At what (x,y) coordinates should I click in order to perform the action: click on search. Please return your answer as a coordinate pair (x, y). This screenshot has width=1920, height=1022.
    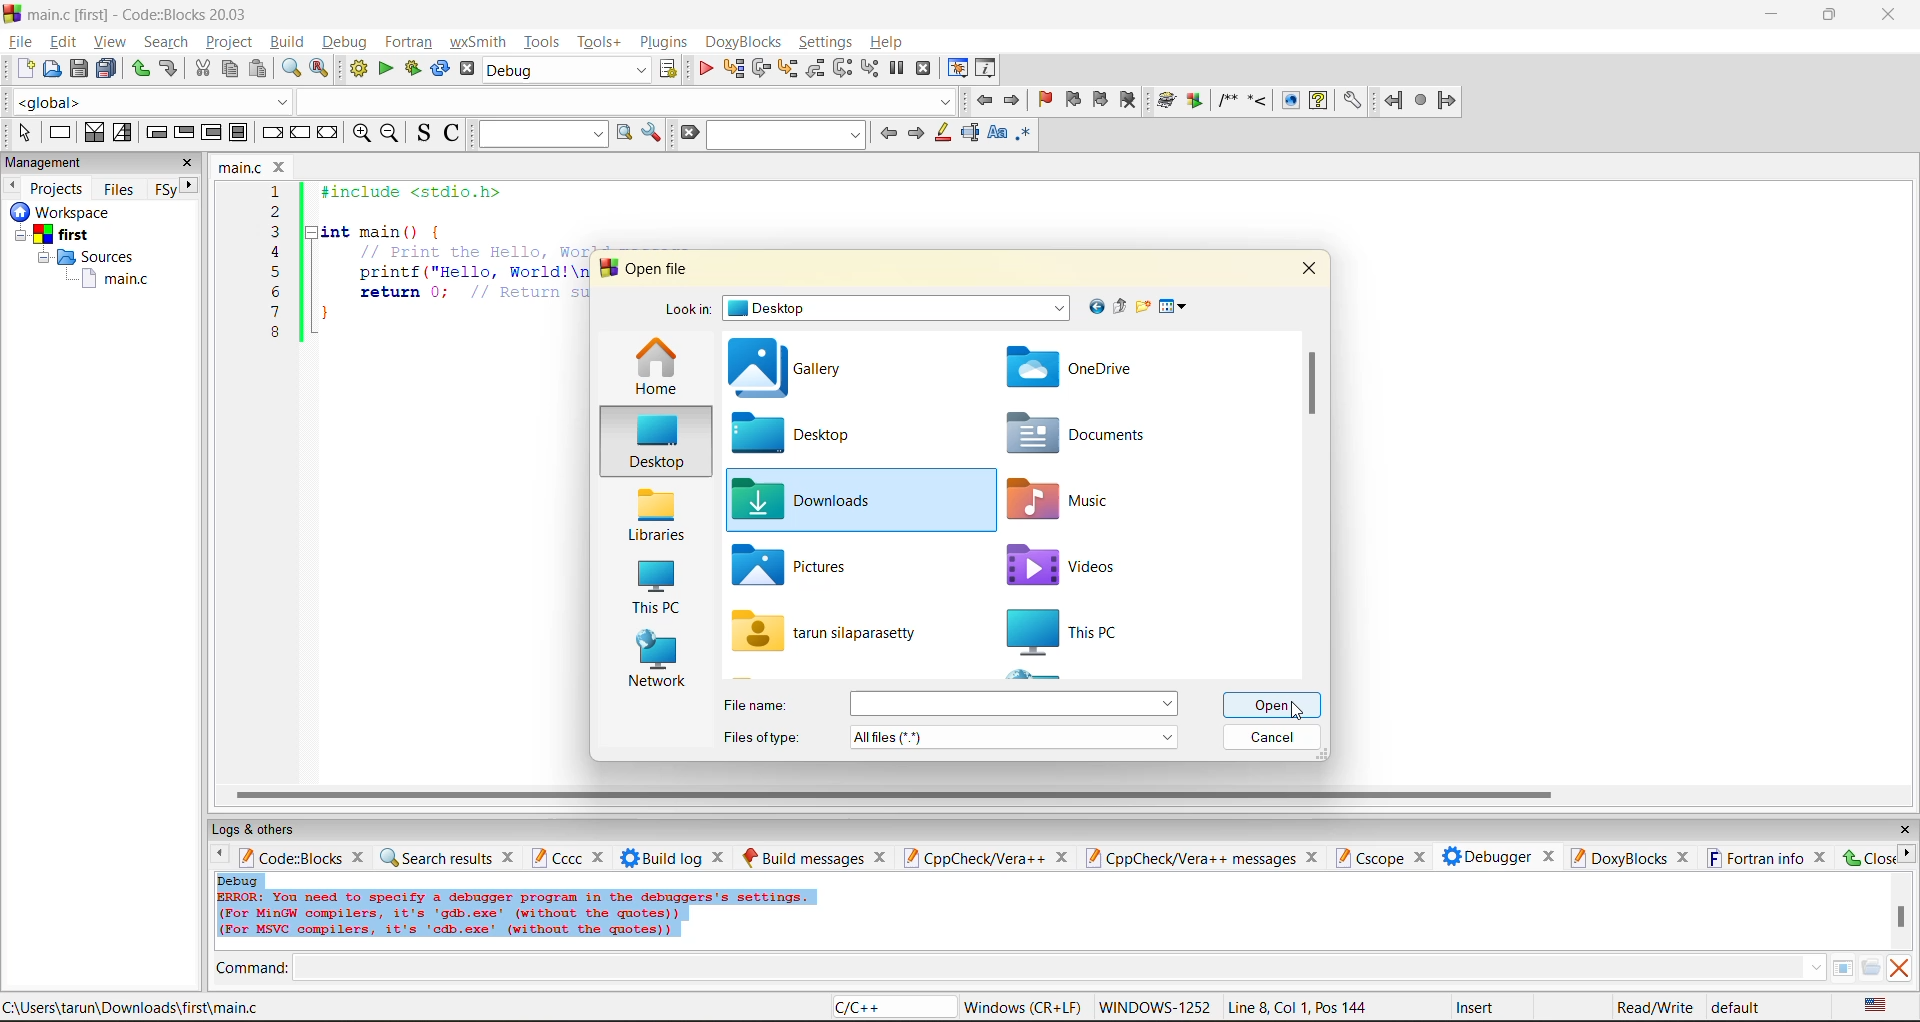
    Looking at the image, I should click on (788, 134).